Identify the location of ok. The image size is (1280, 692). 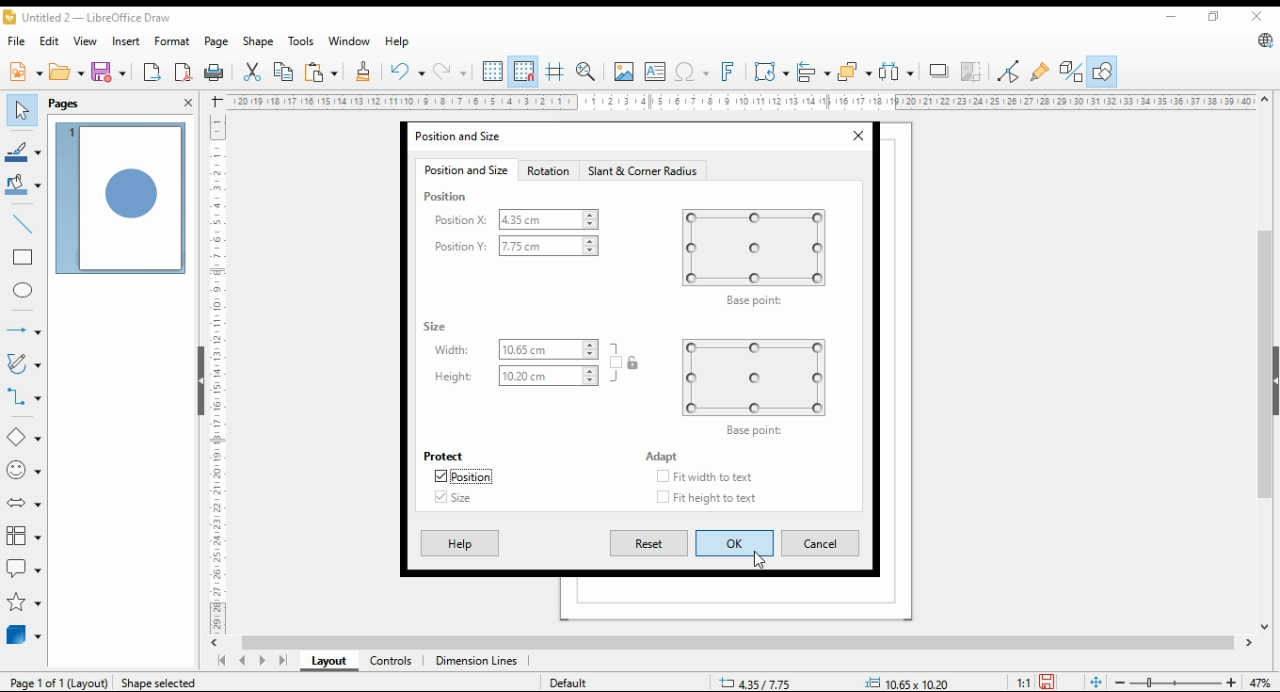
(732, 543).